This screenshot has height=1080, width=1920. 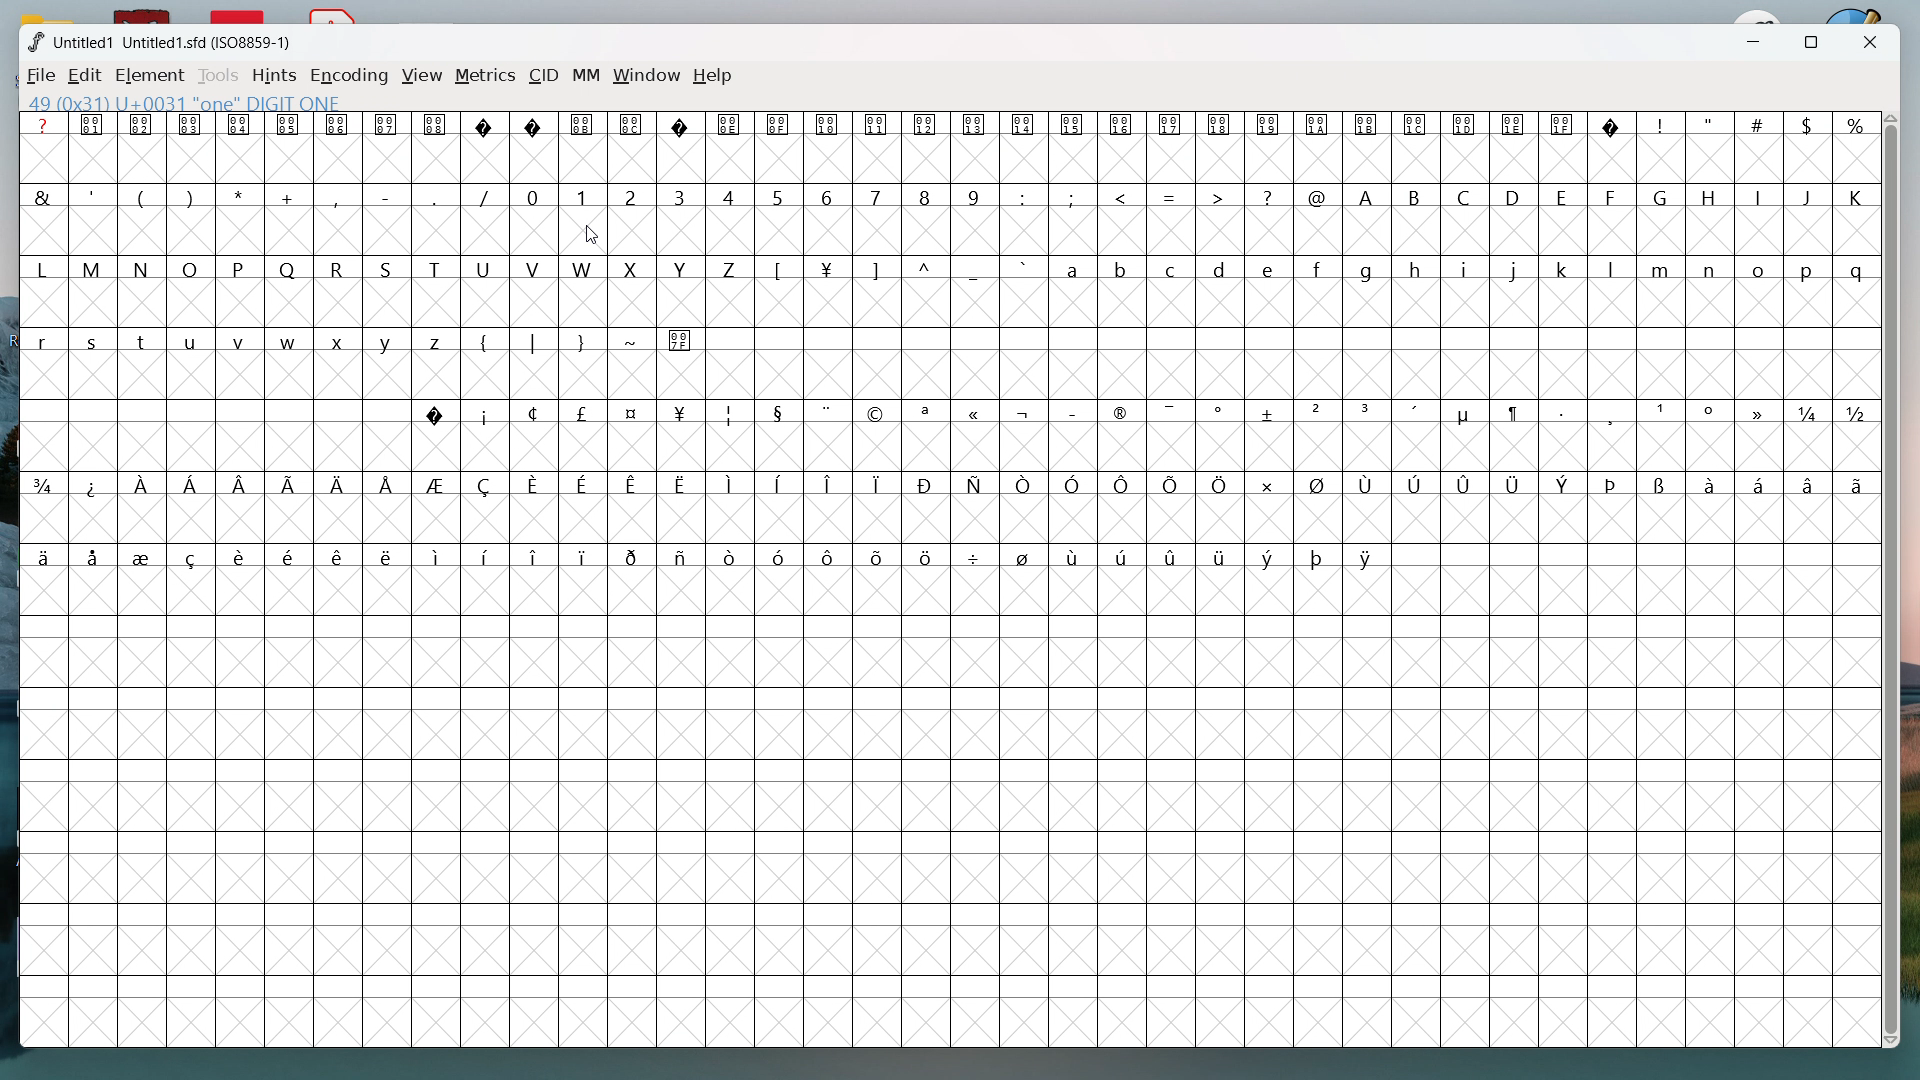 I want to click on |, so click(x=536, y=342).